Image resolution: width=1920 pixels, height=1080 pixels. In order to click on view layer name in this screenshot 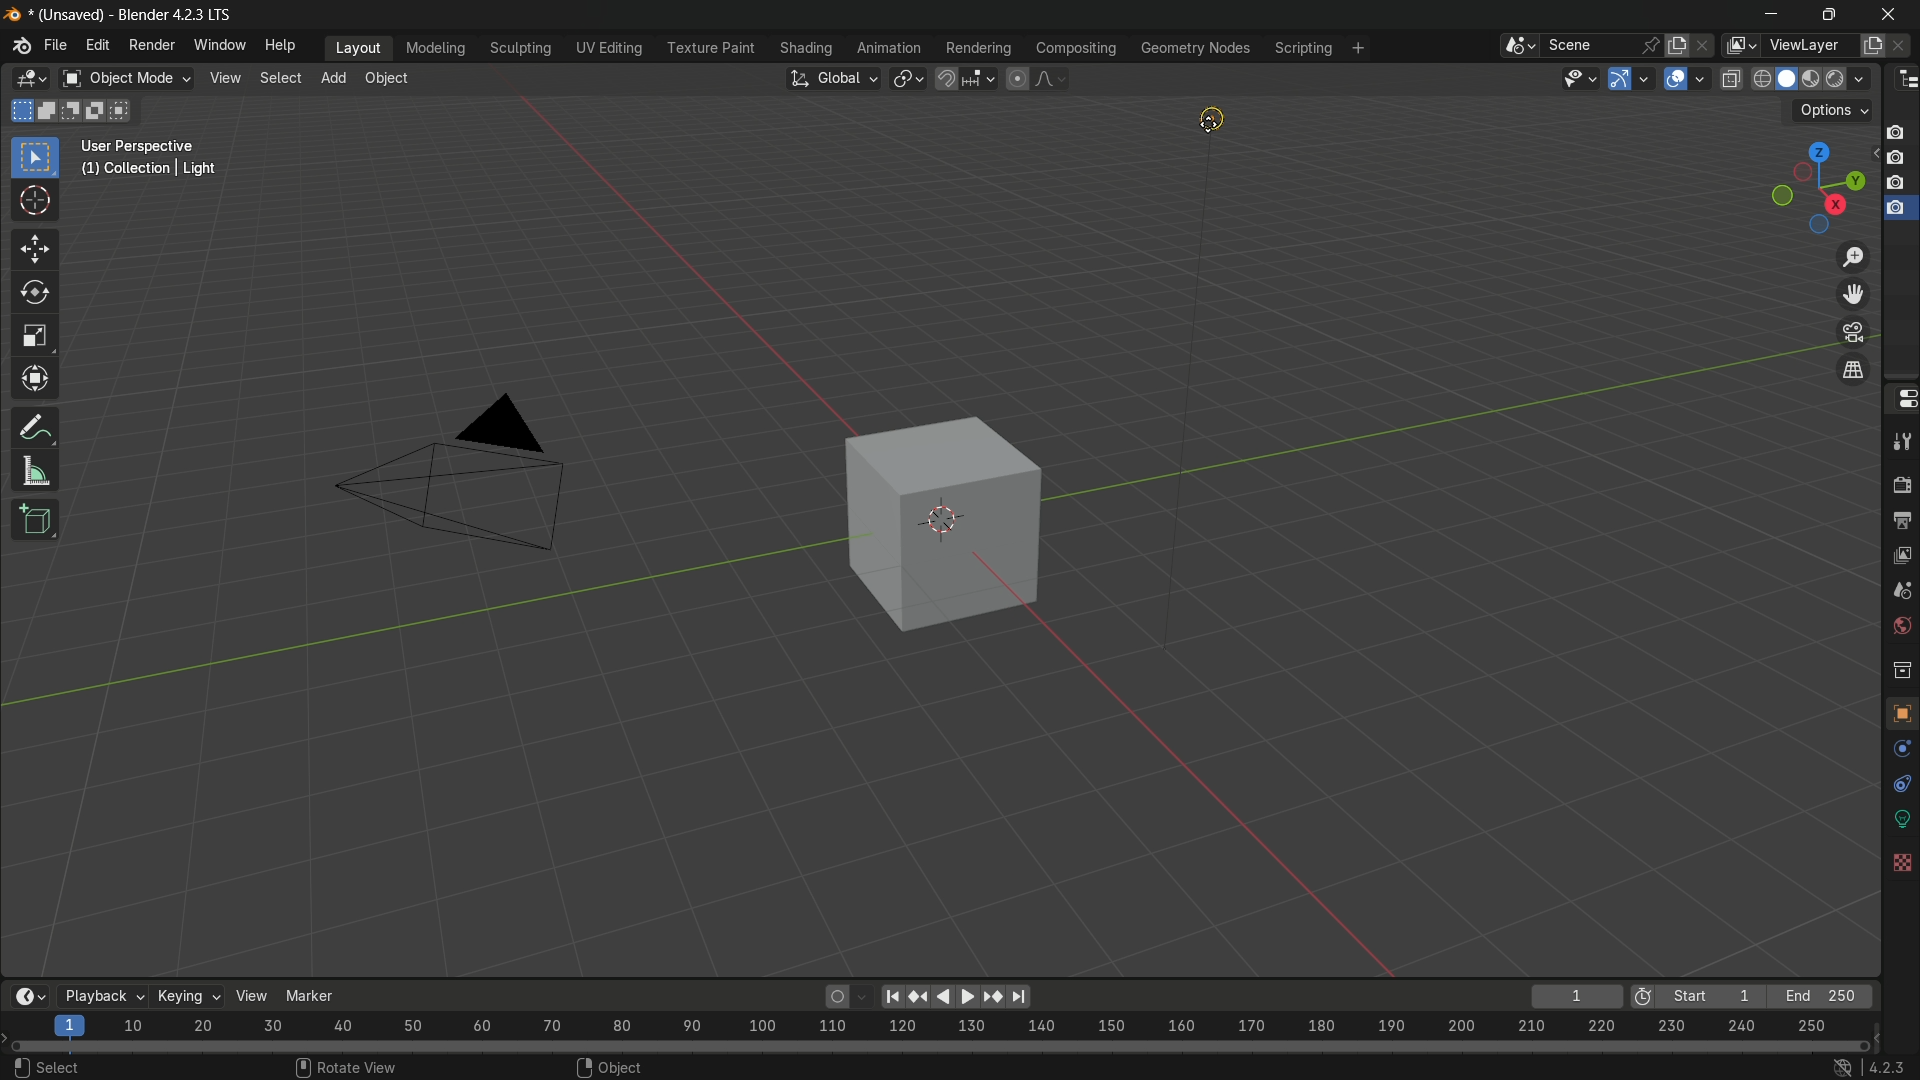, I will do `click(1807, 45)`.